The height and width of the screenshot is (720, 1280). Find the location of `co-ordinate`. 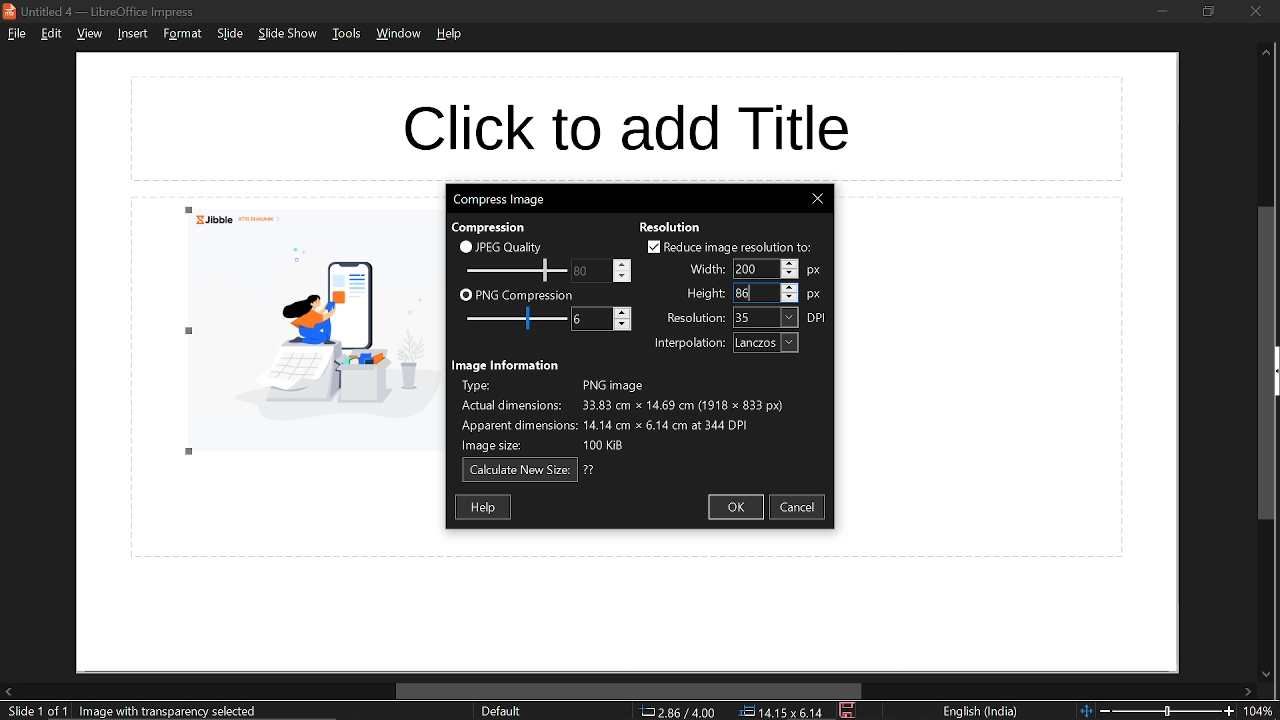

co-ordinate is located at coordinates (678, 711).